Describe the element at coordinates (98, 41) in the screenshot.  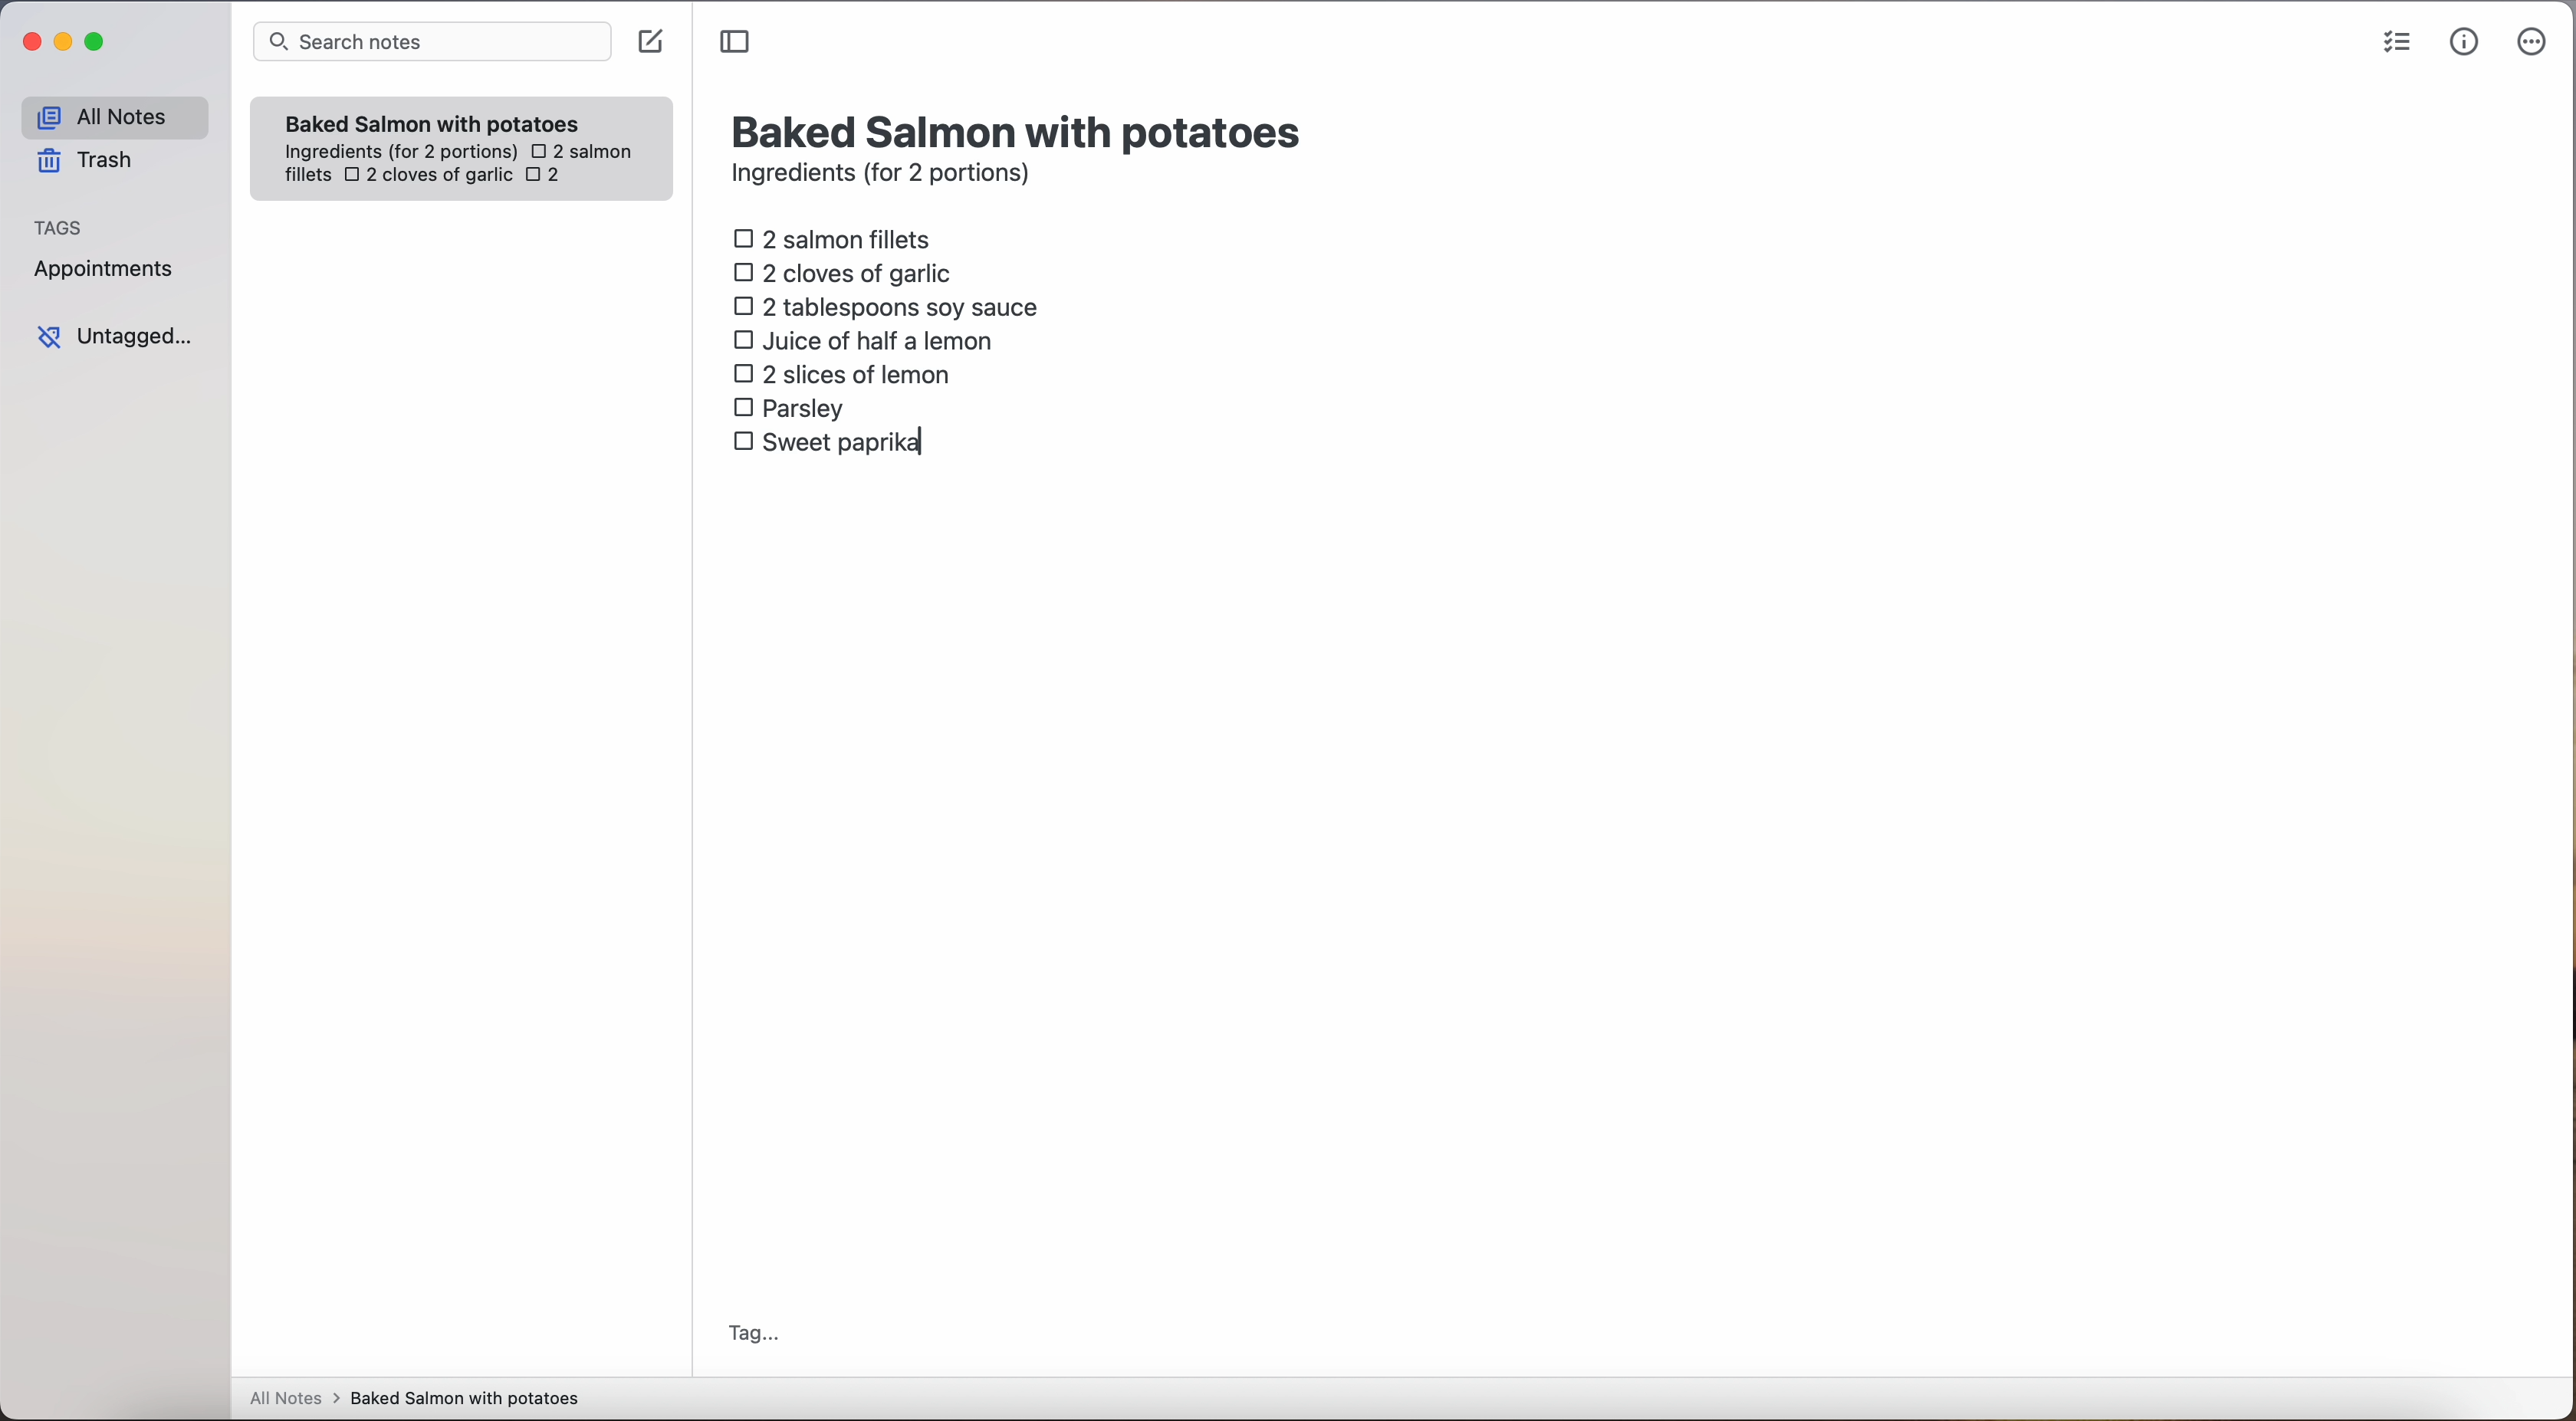
I see `maximize` at that location.